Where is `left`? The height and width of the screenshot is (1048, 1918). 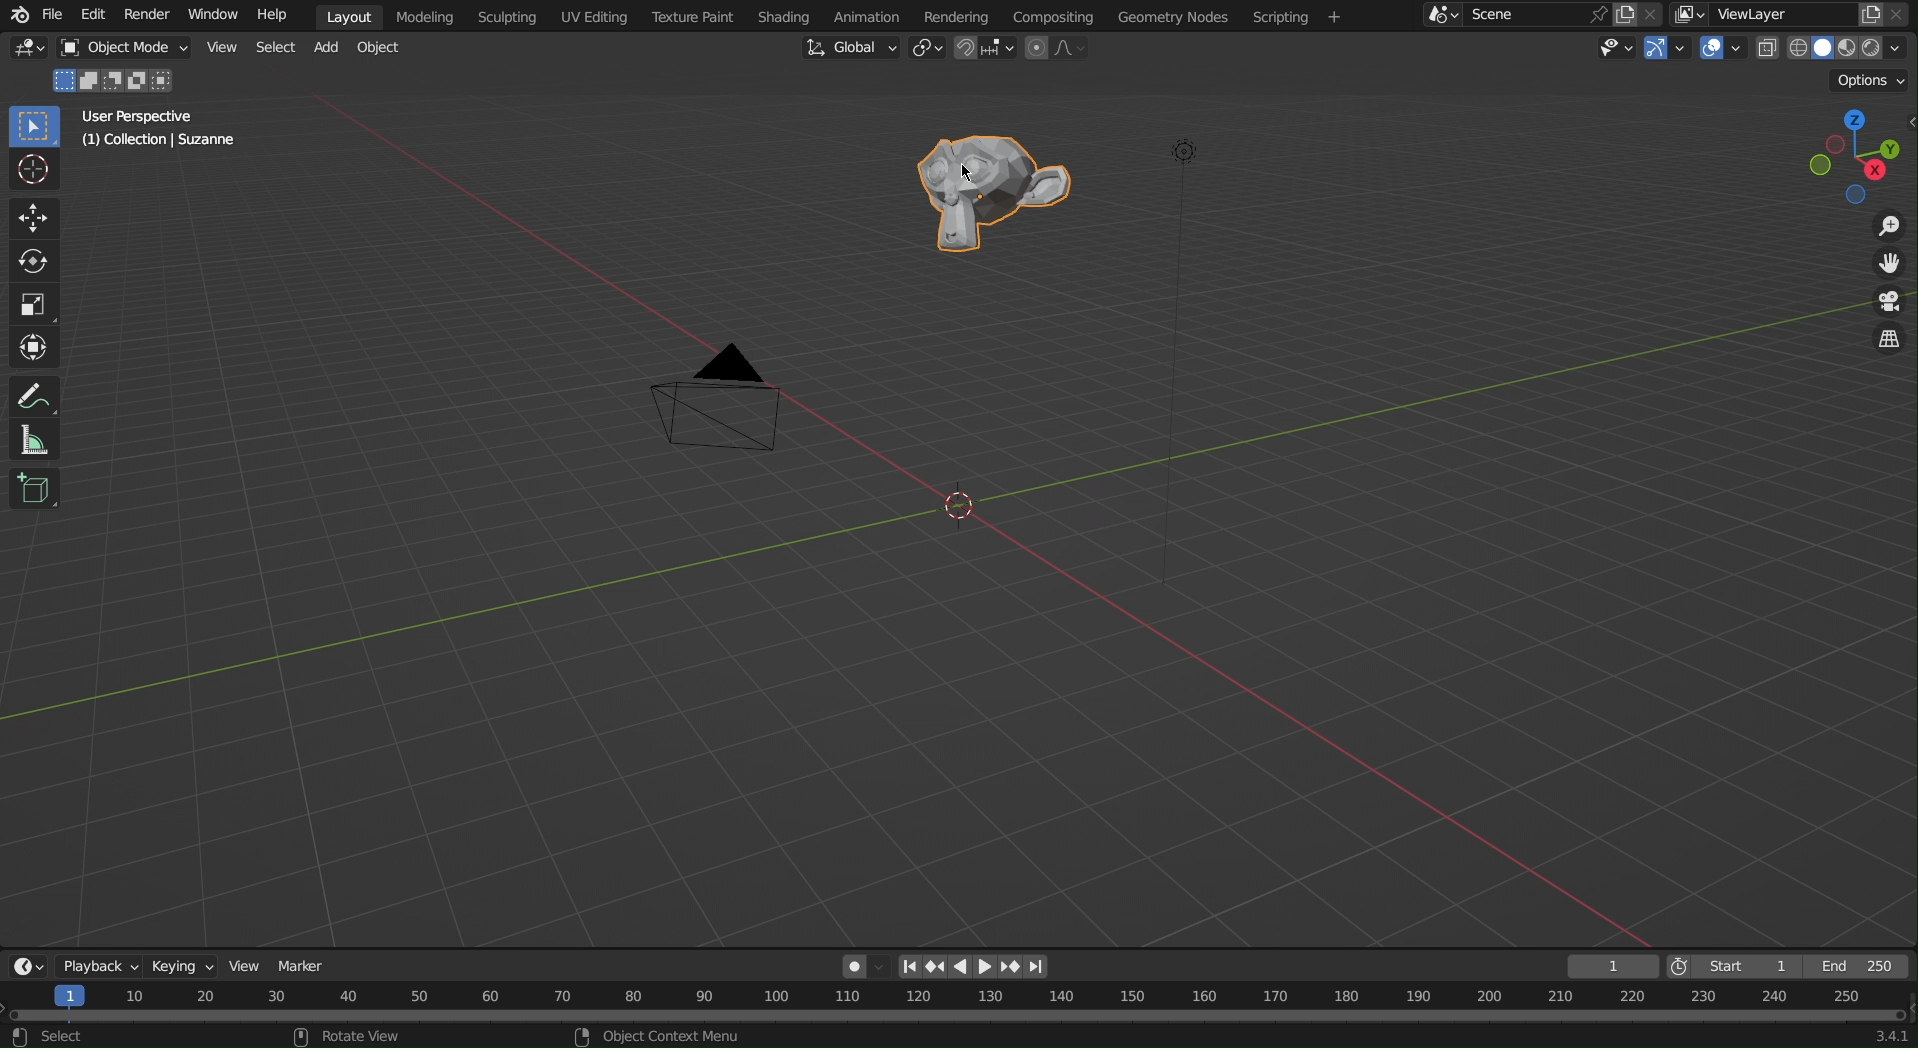
left is located at coordinates (967, 965).